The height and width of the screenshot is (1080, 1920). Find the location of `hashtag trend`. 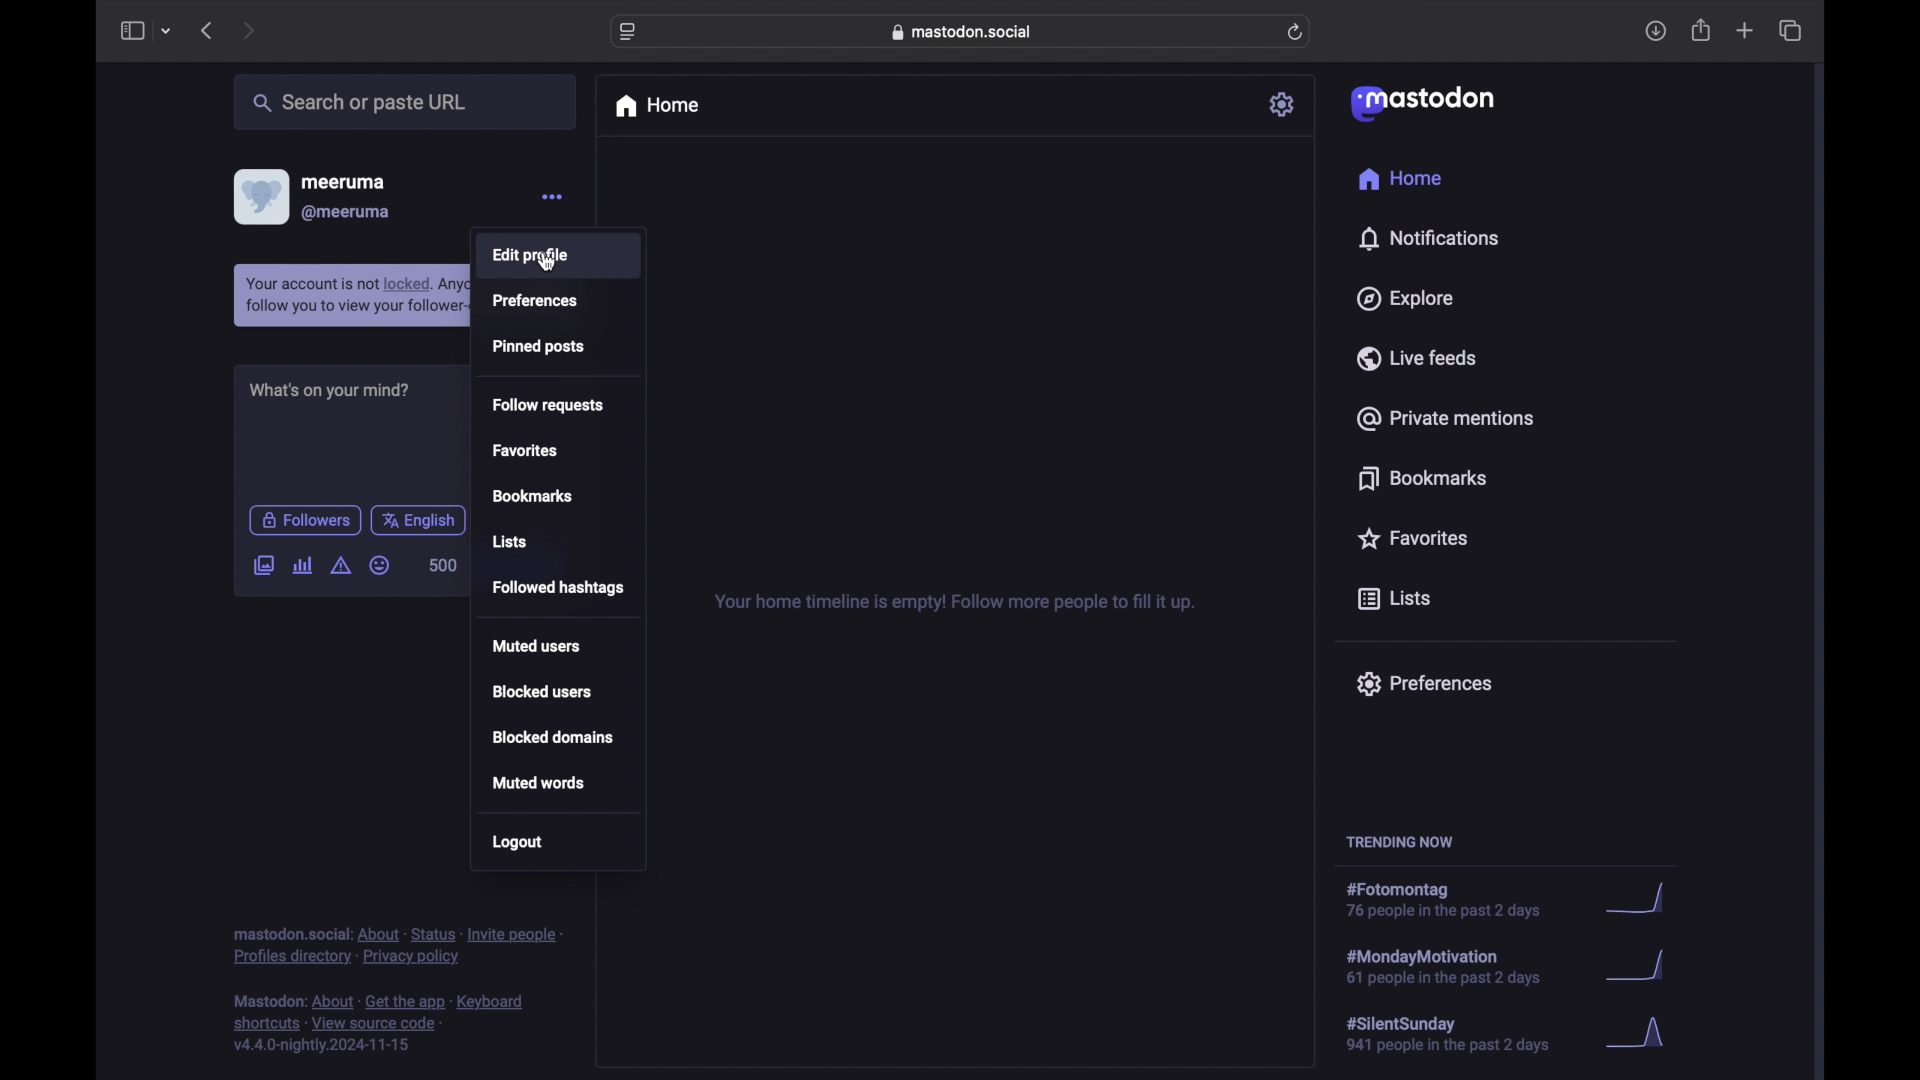

hashtag trend is located at coordinates (1507, 967).